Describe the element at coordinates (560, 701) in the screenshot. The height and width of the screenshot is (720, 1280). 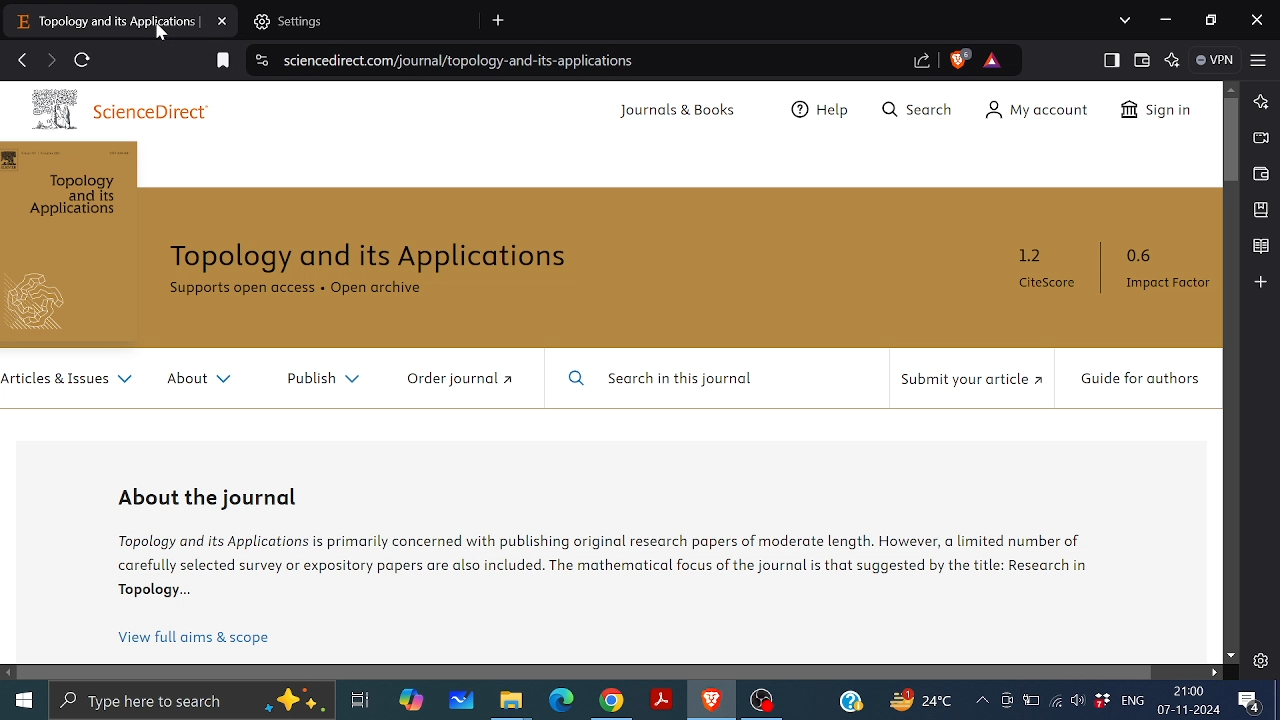
I see `Windows edge` at that location.